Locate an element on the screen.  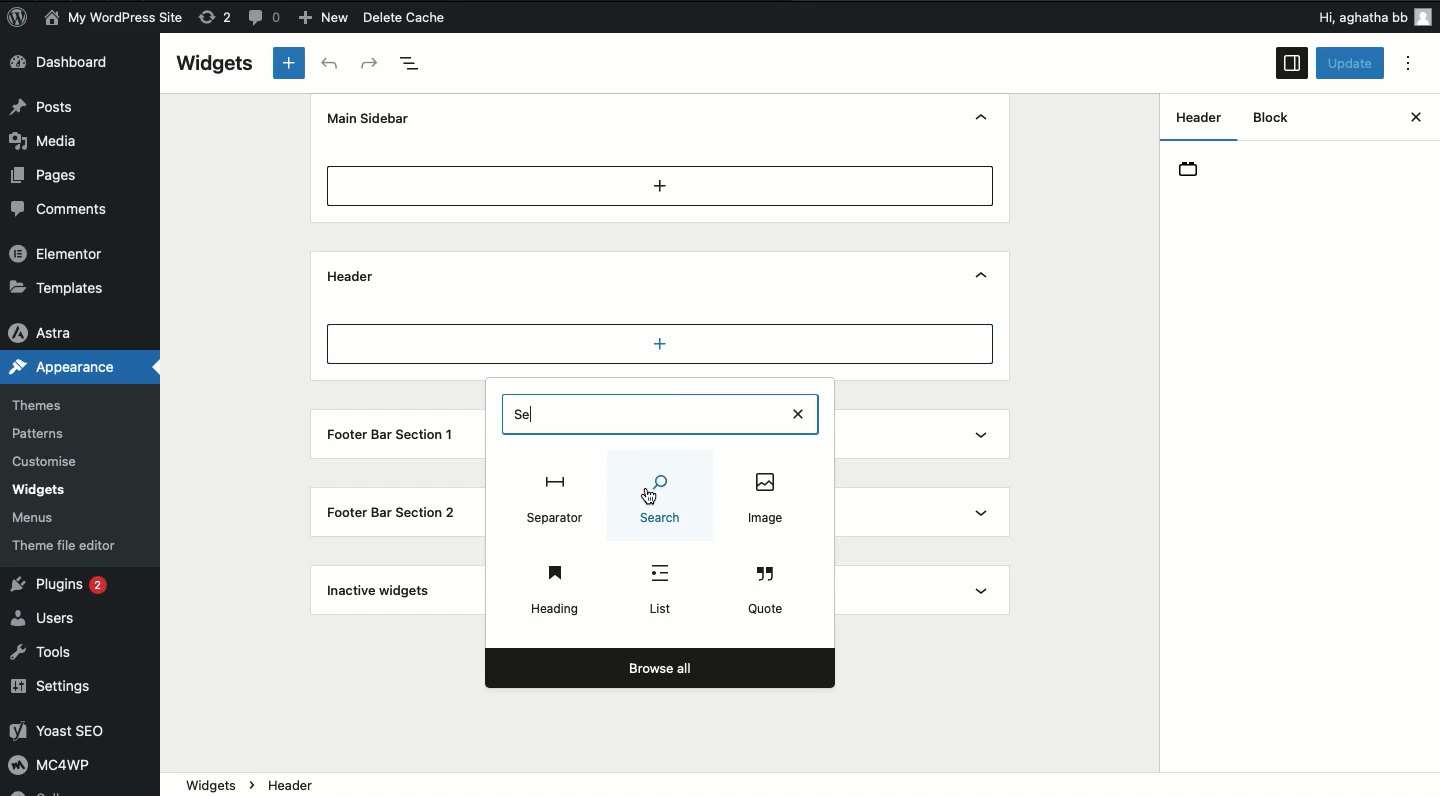
New is located at coordinates (326, 18).